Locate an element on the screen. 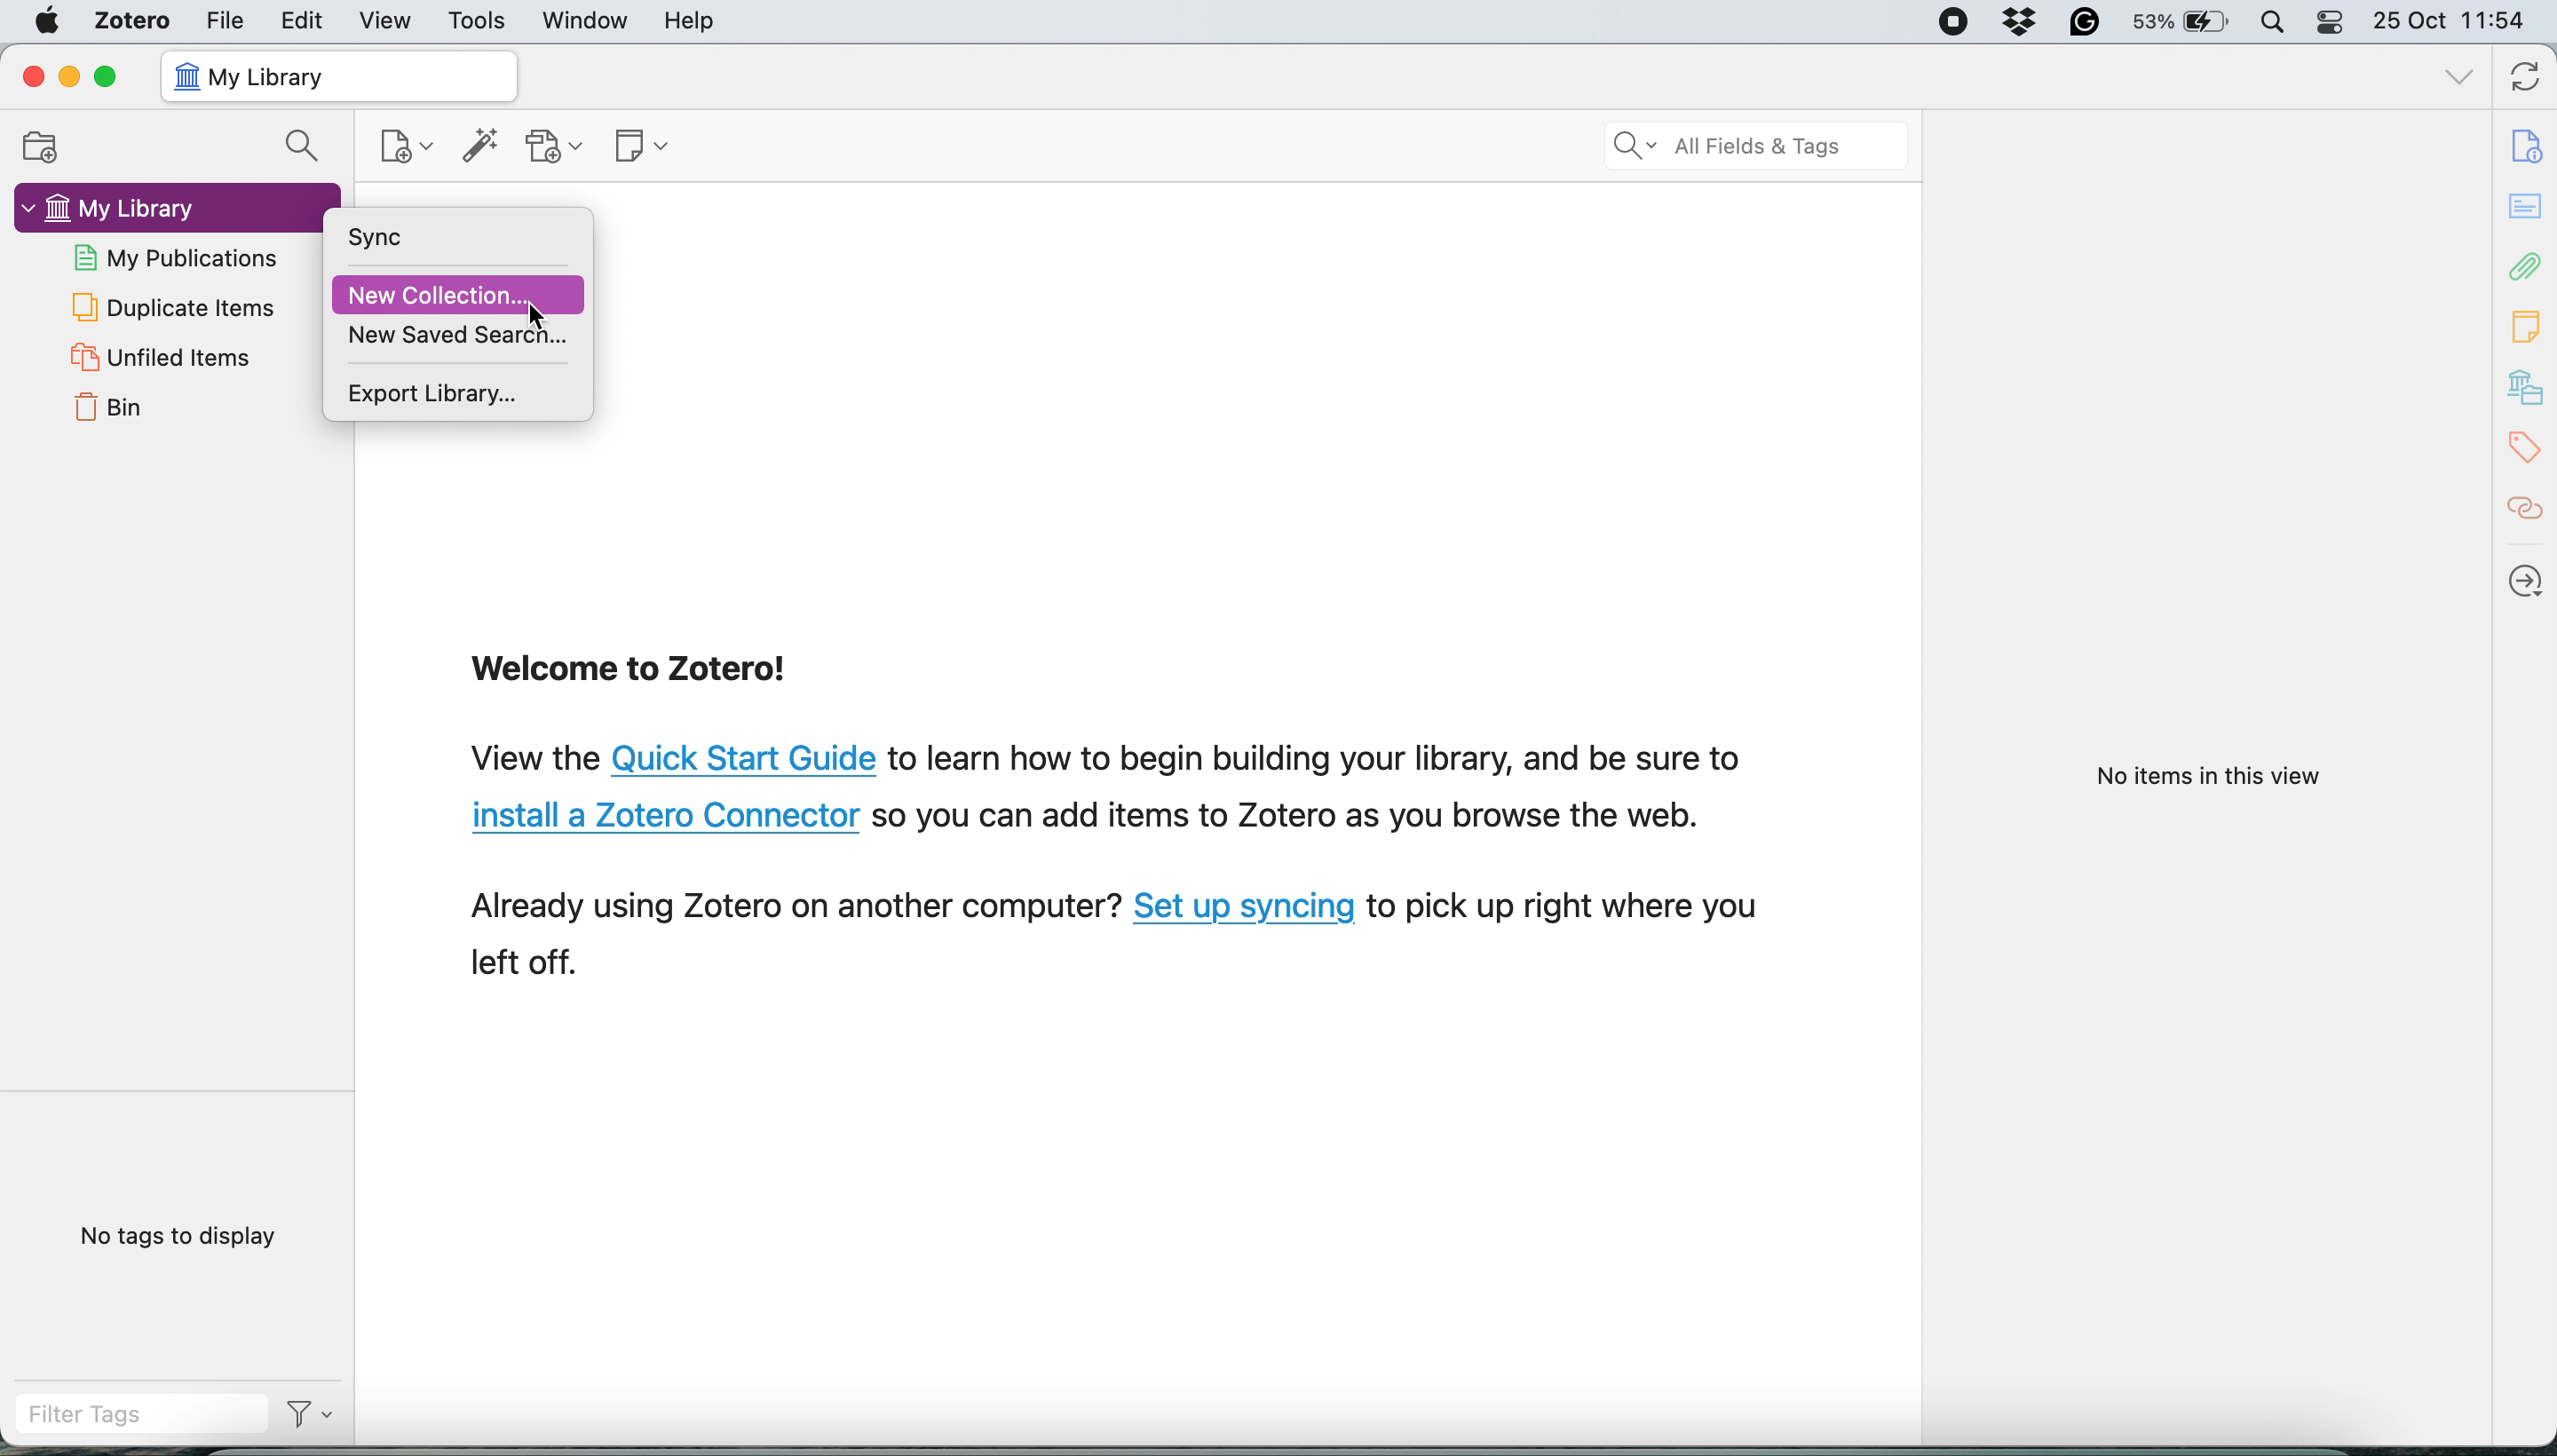  View the Quick Start Guide to learn how to begin building your library, and be sure to install a Zotero Connector so you can add items to Zotero as you browse the web. Already using Zotero on another computer? Set up syncing to pick up right where you left off. is located at coordinates (1120, 870).